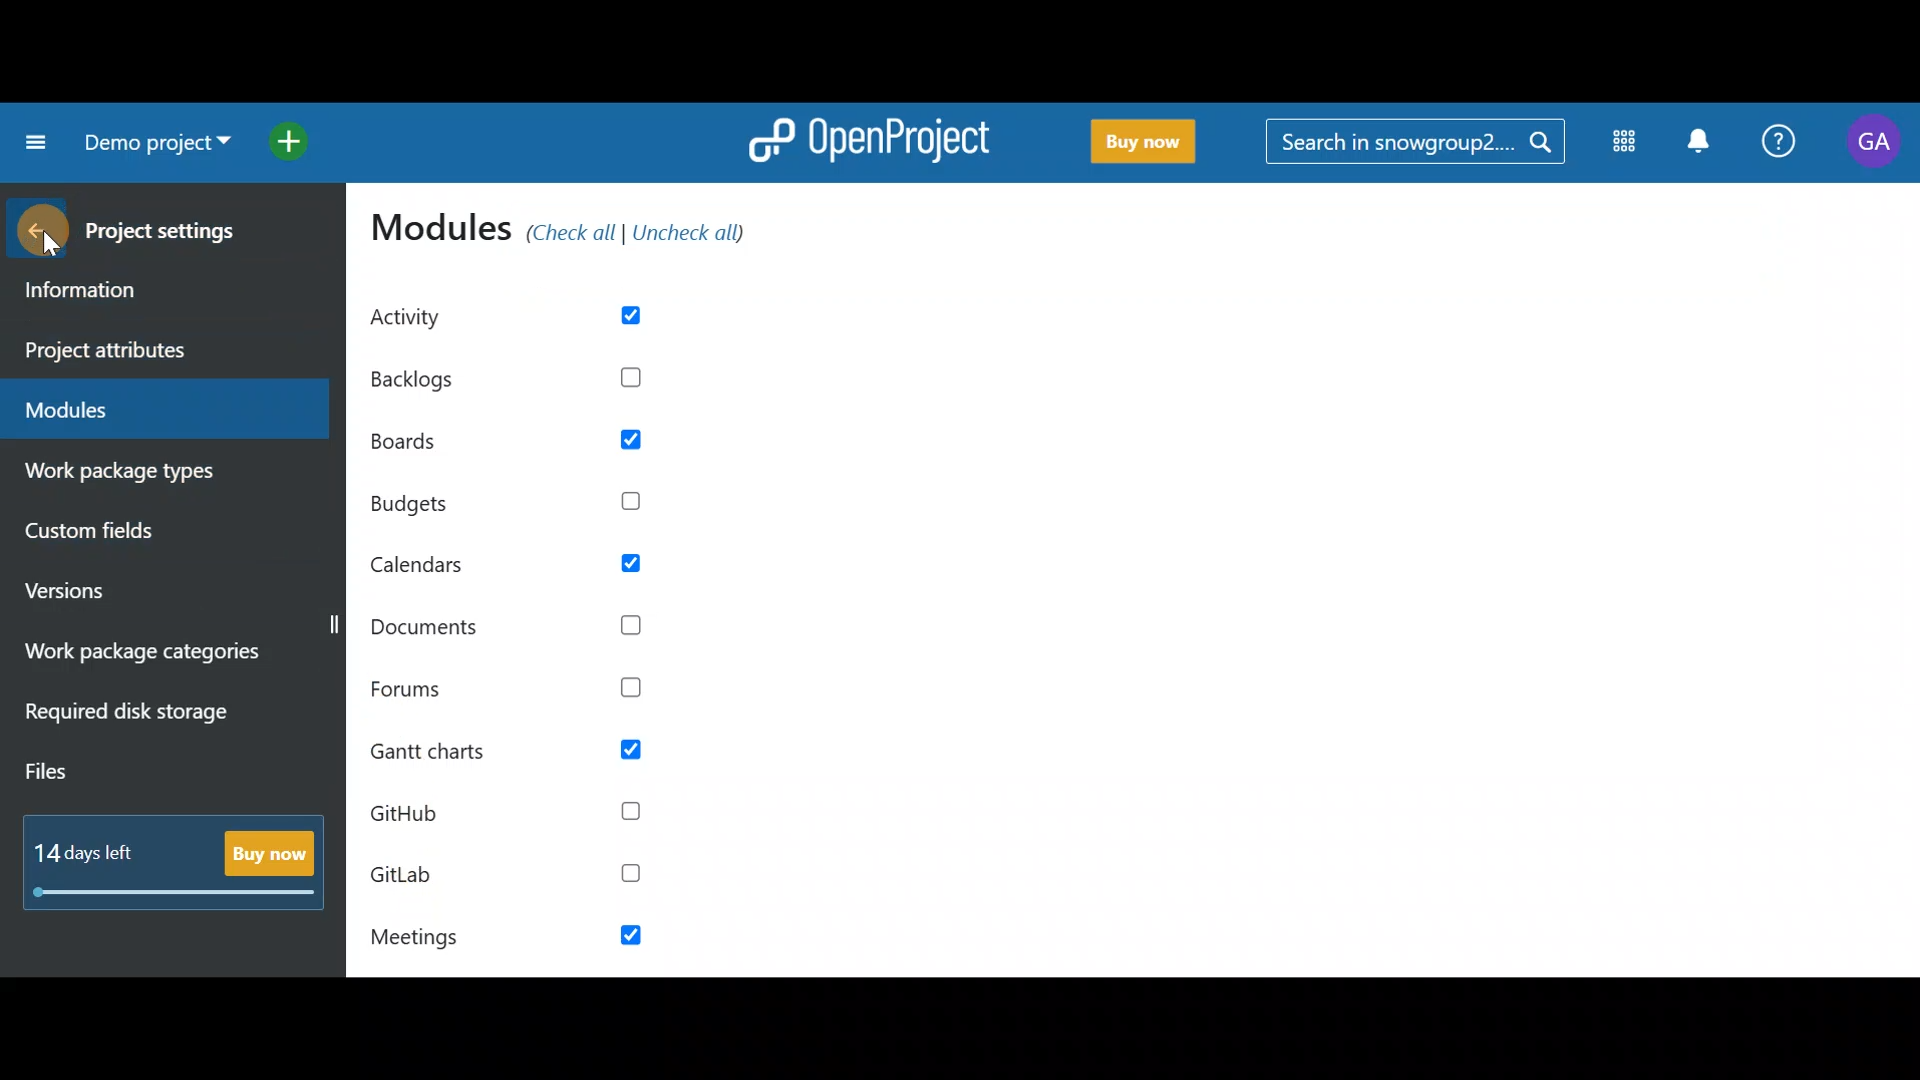 This screenshot has width=1920, height=1080. I want to click on Documents, so click(517, 623).